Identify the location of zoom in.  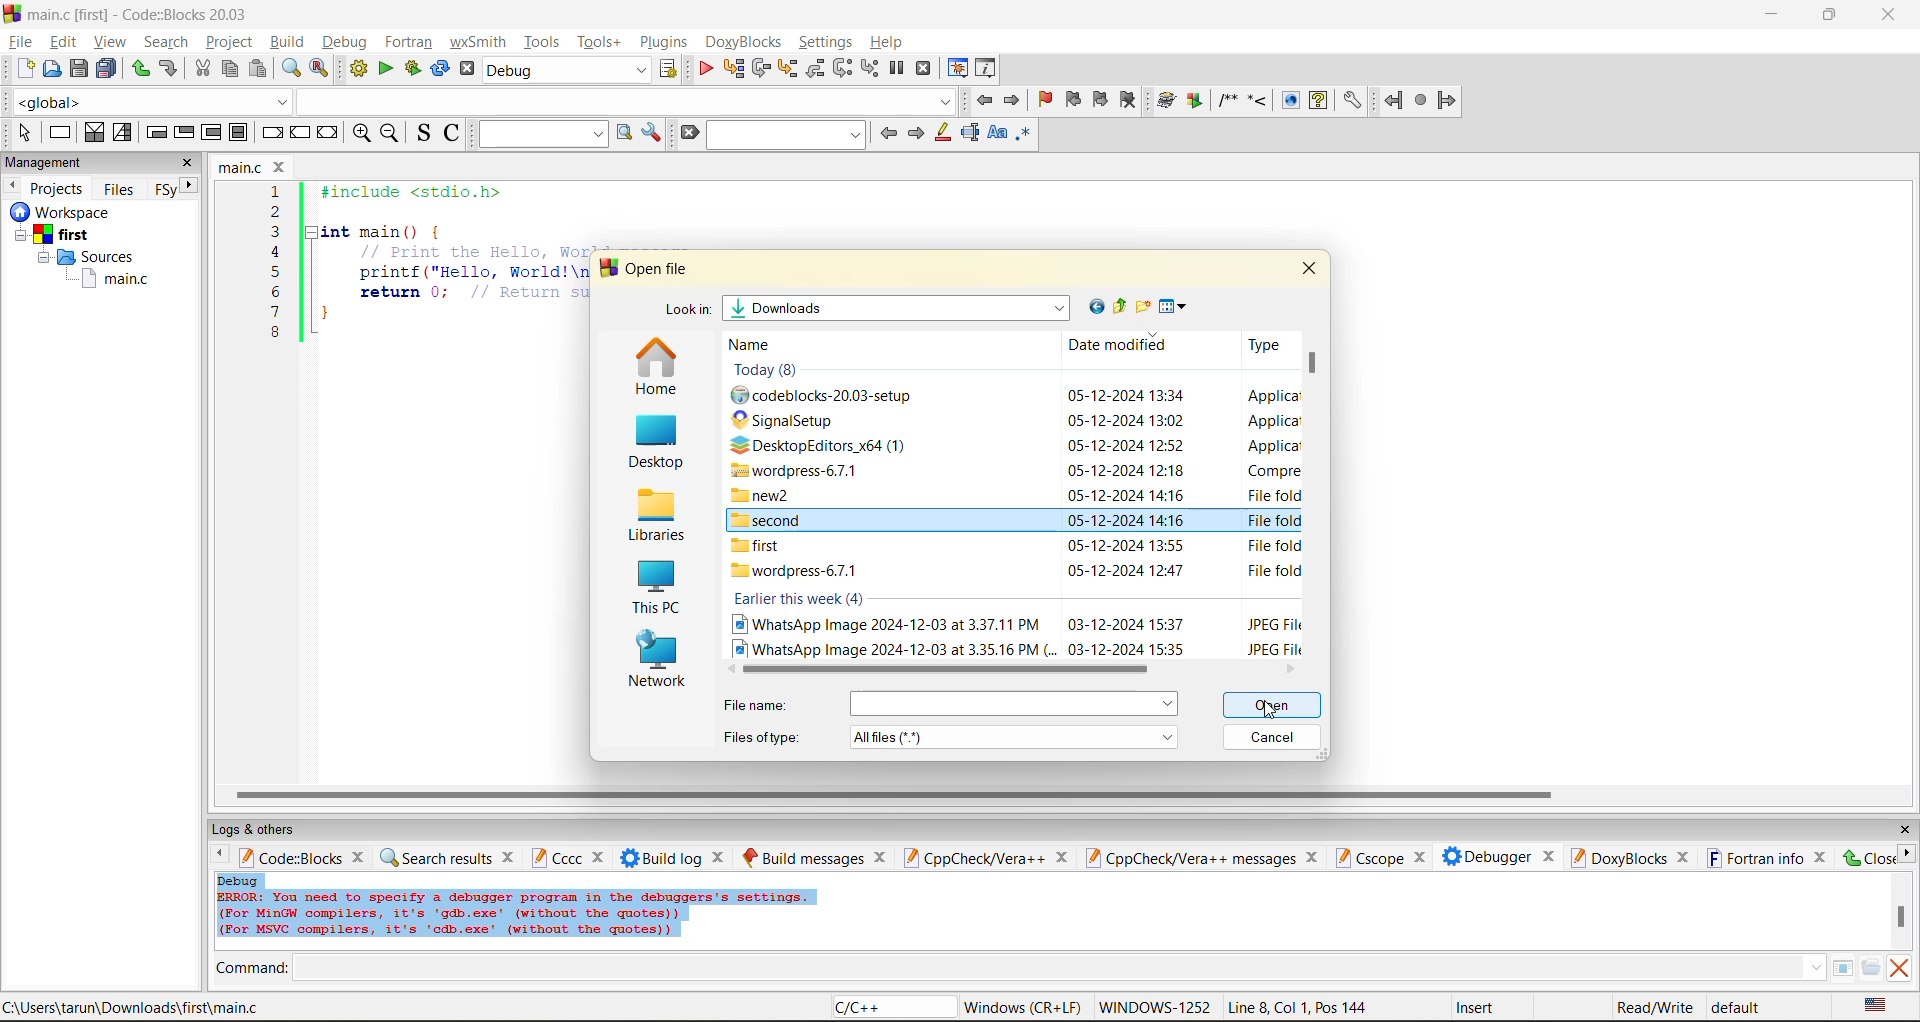
(363, 134).